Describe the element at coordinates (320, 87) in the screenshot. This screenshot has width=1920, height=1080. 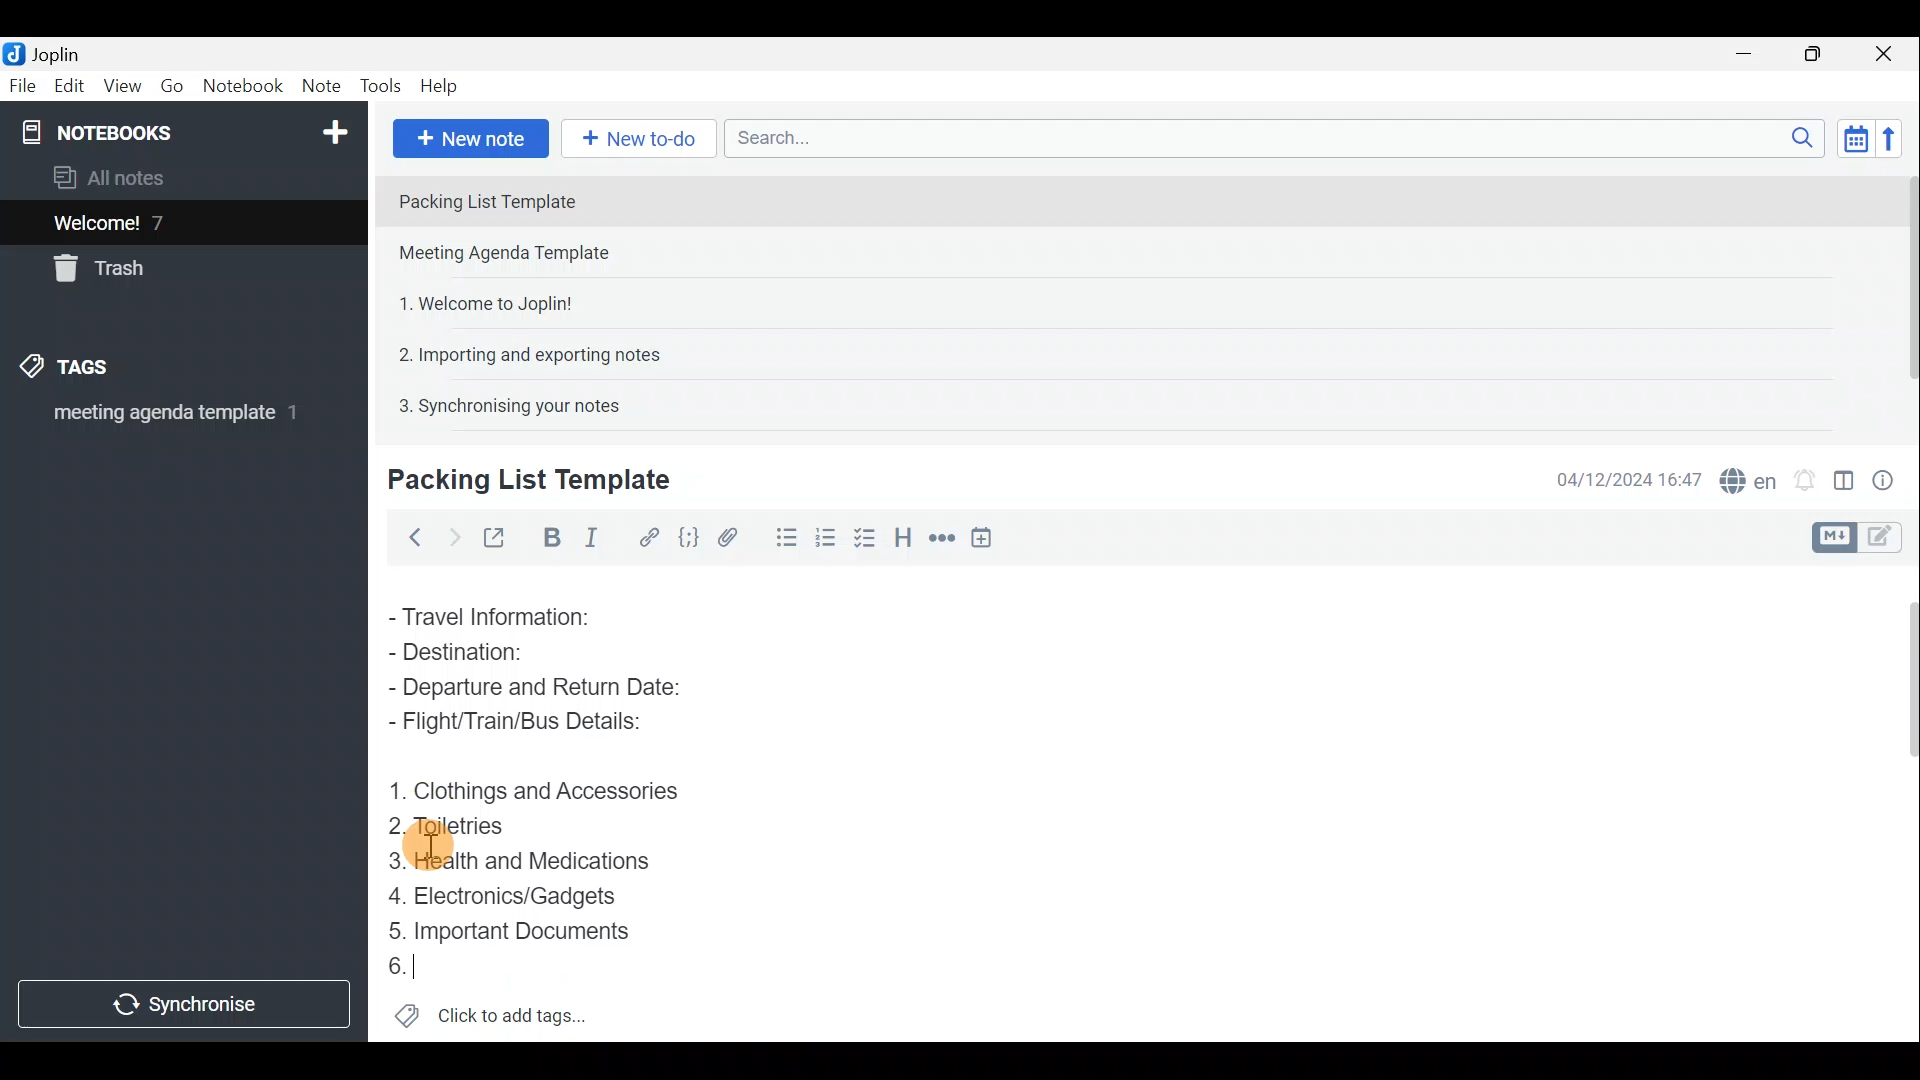
I see `Note` at that location.